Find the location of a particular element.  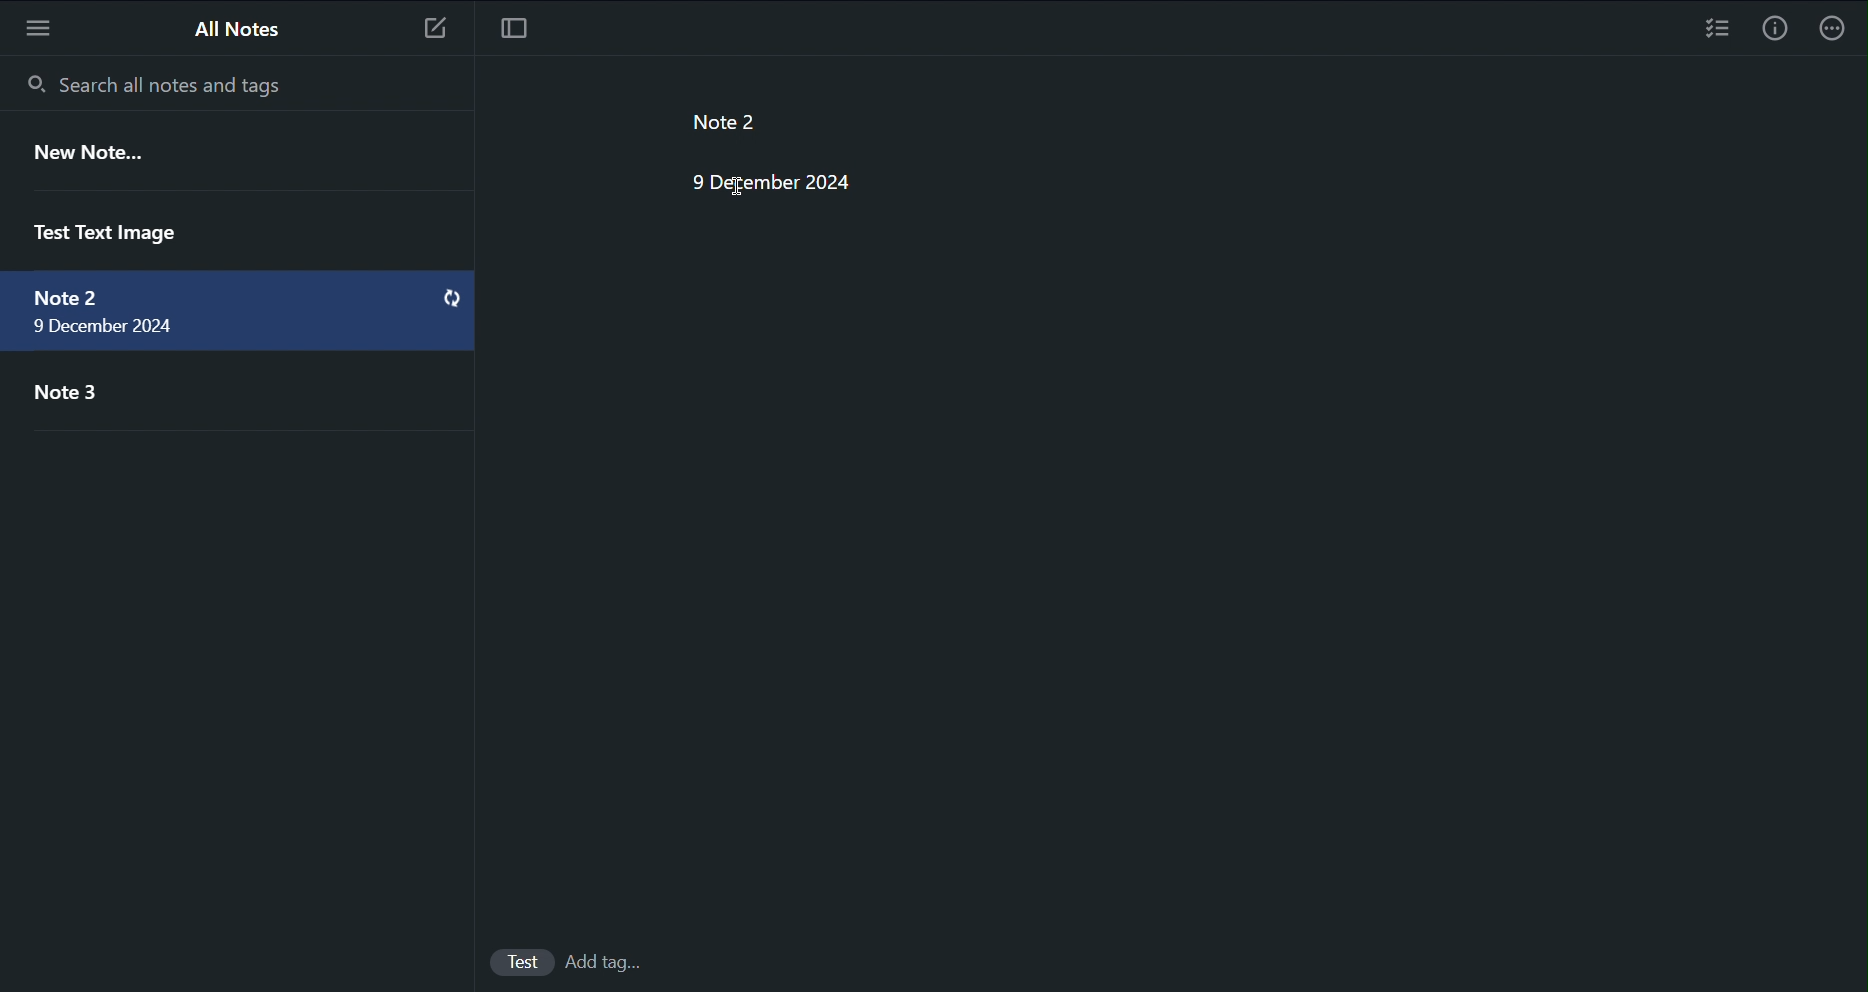

9 December 2024 is located at coordinates (764, 179).